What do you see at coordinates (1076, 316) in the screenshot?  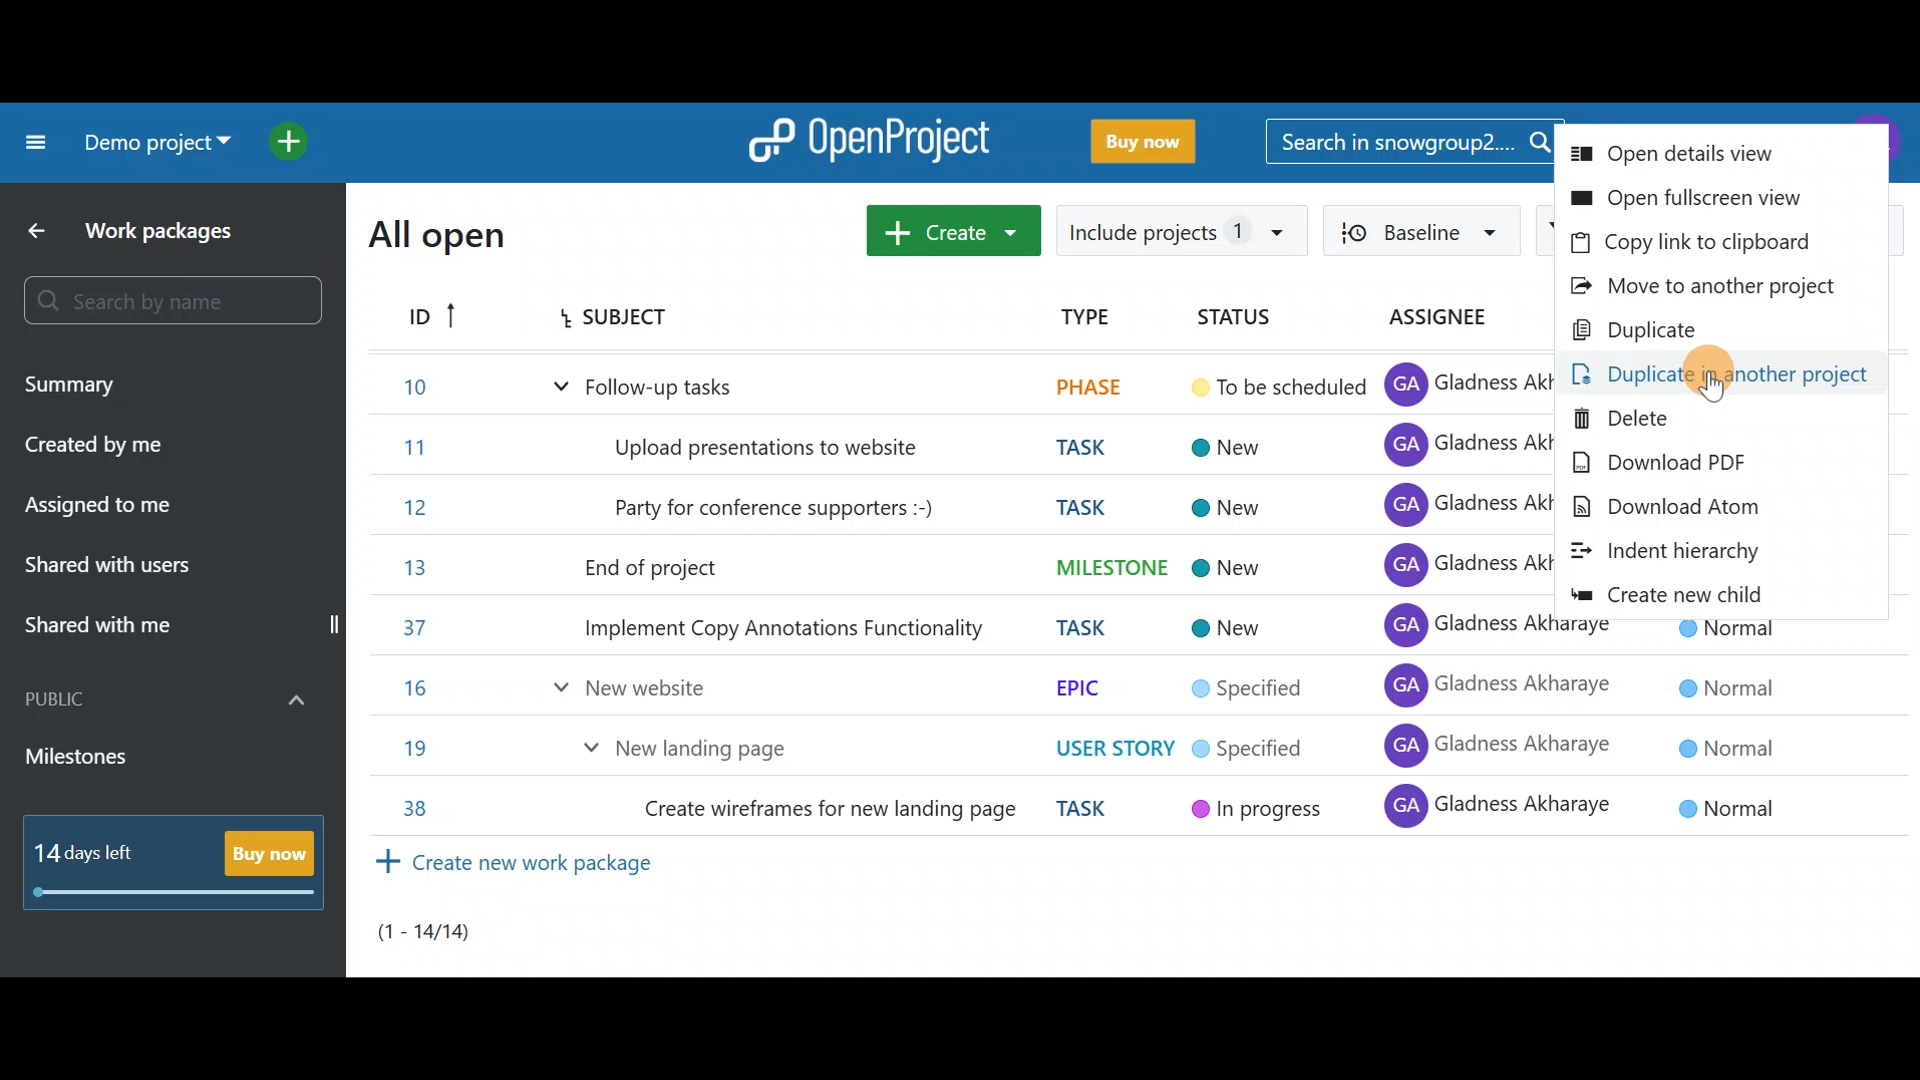 I see `TYPE` at bounding box center [1076, 316].